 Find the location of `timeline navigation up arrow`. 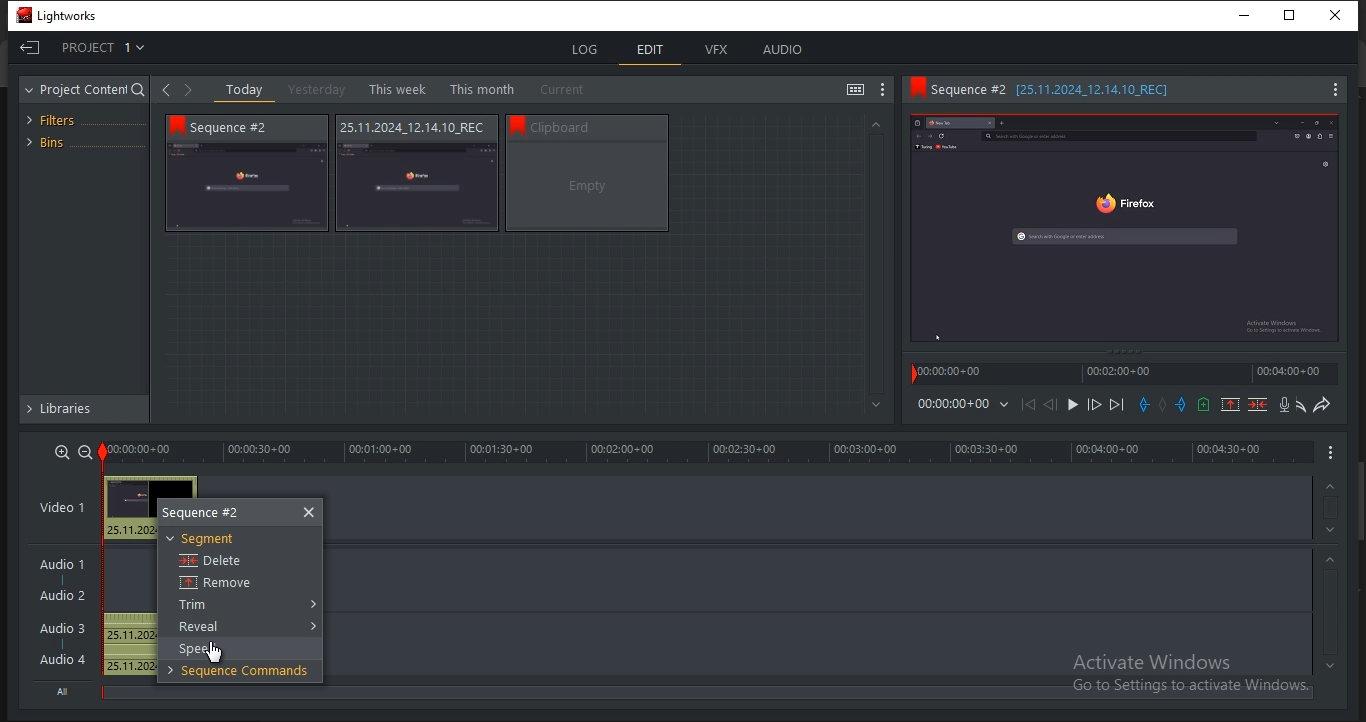

timeline navigation up arrow is located at coordinates (1330, 486).